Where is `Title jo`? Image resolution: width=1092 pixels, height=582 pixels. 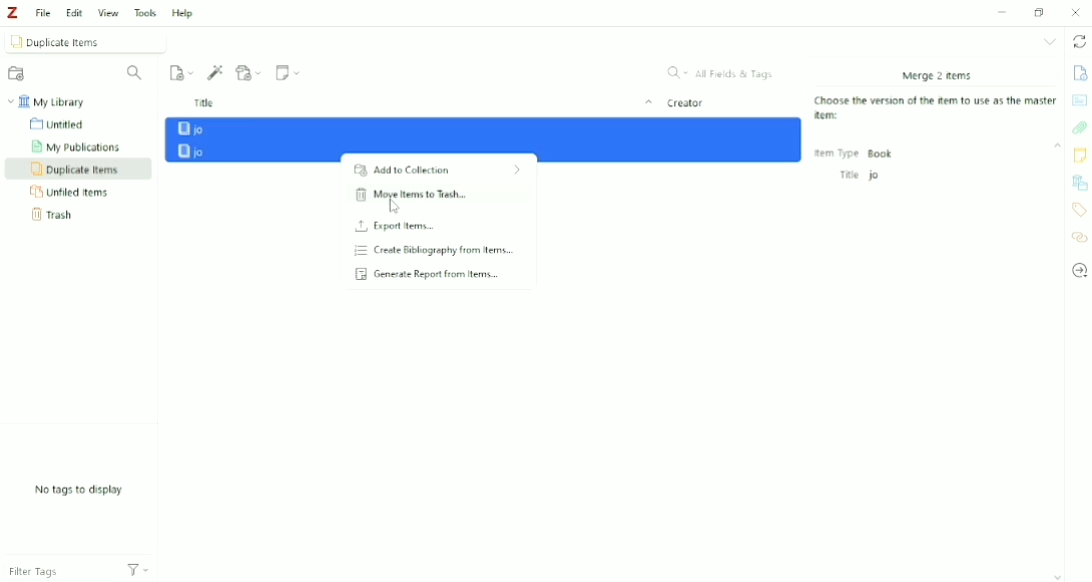 Title jo is located at coordinates (858, 175).